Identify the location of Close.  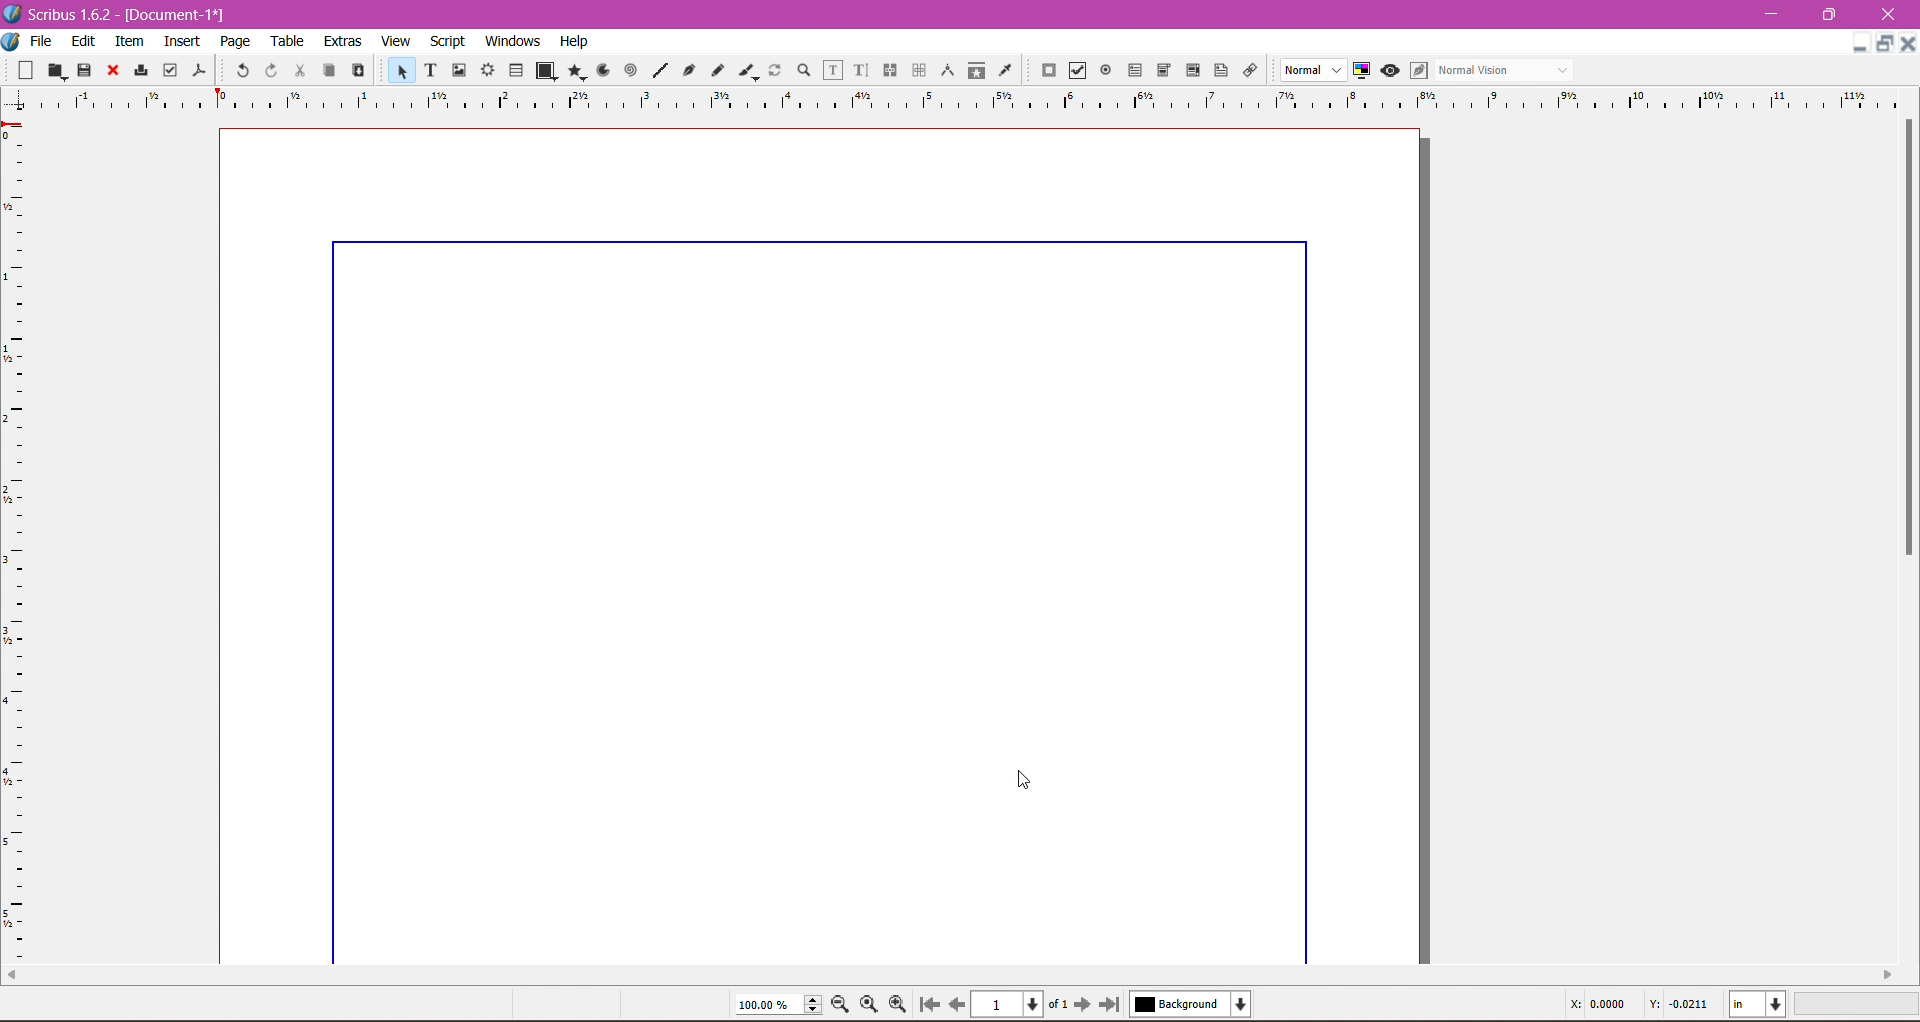
(111, 71).